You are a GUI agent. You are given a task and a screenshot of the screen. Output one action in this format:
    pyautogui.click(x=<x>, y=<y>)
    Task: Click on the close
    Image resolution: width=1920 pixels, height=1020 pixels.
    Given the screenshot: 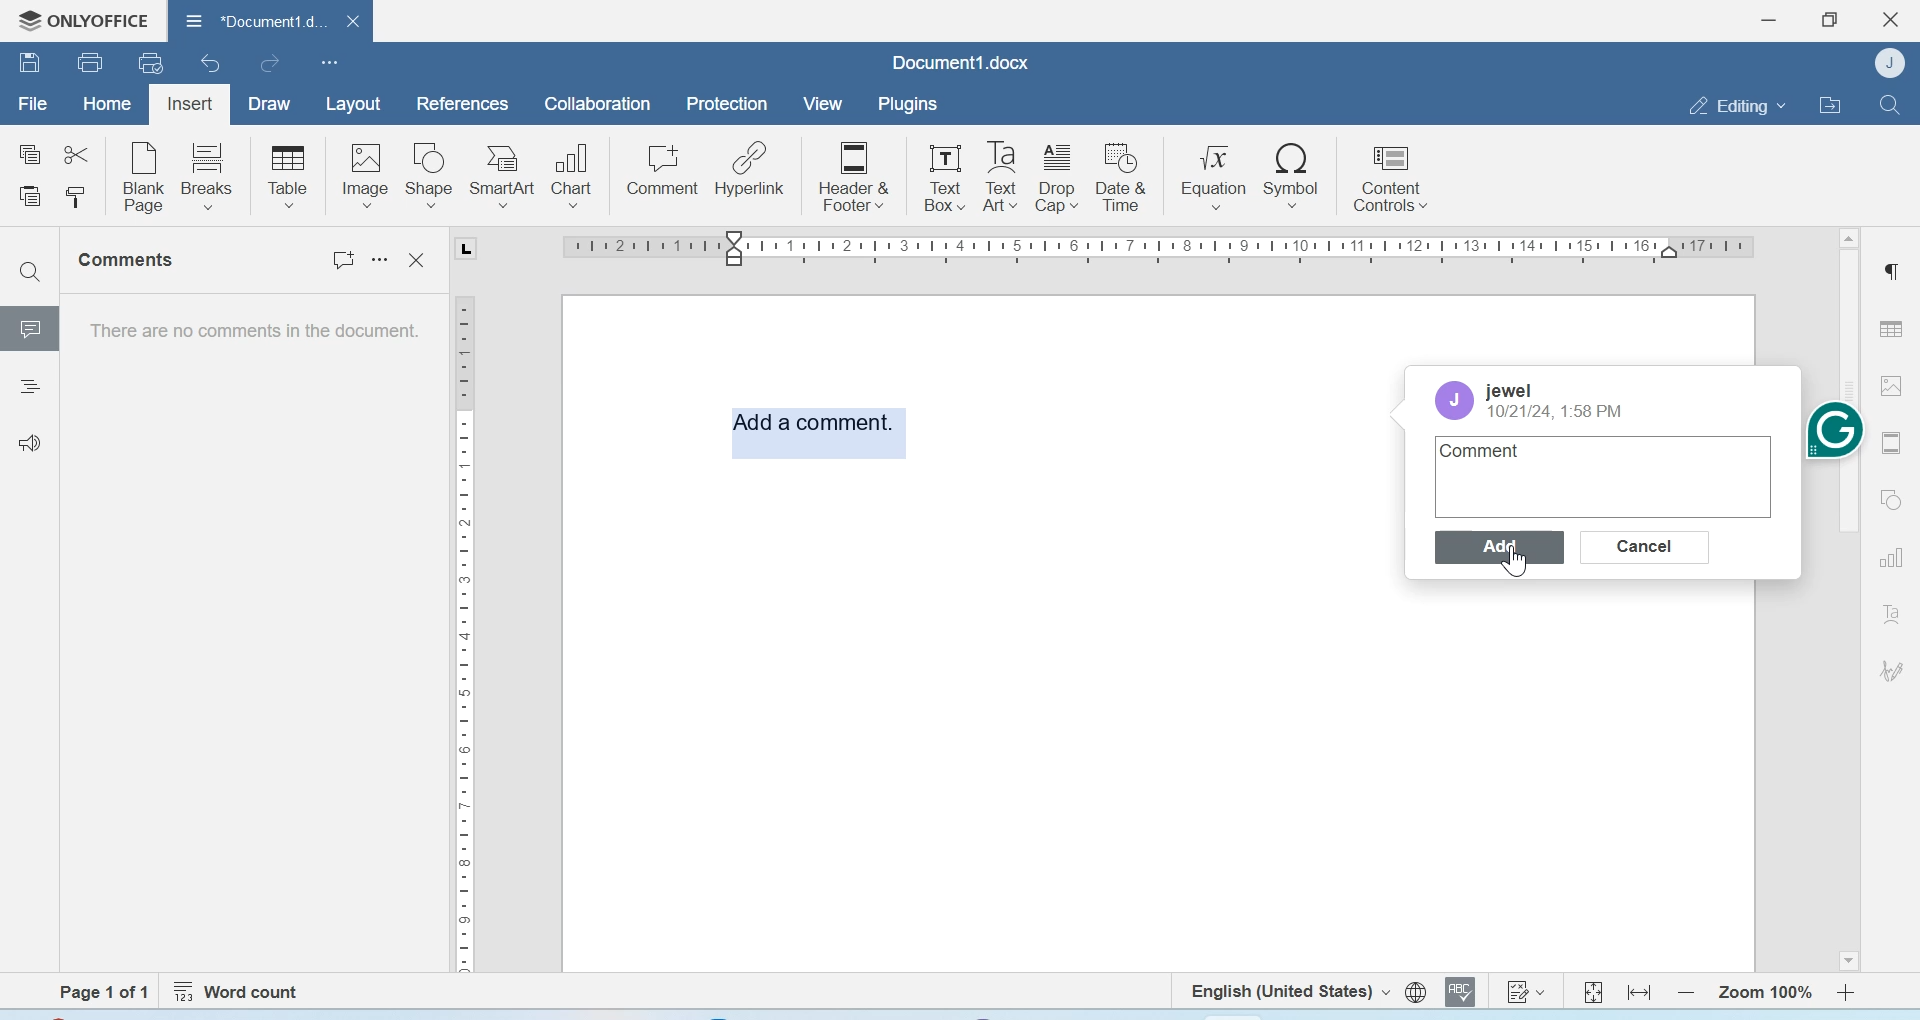 What is the action you would take?
    pyautogui.click(x=349, y=20)
    